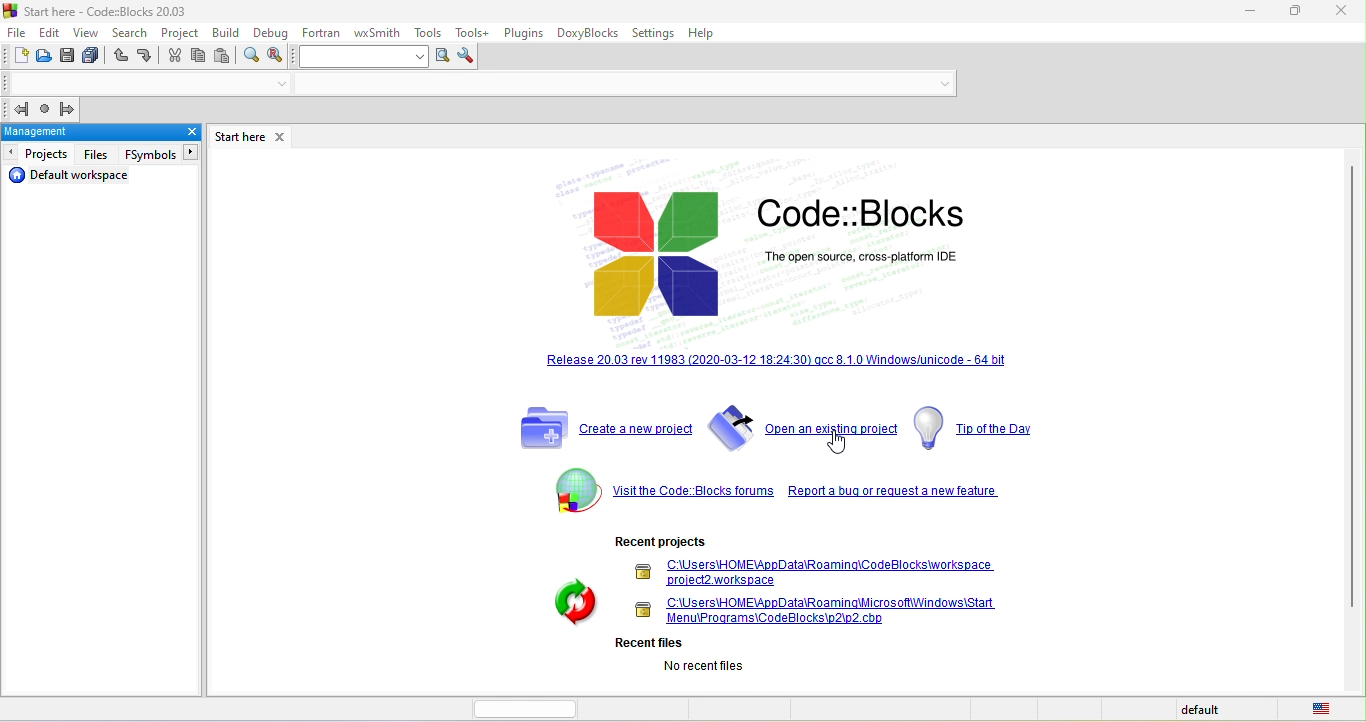 This screenshot has width=1366, height=722. Describe the element at coordinates (228, 35) in the screenshot. I see `build` at that location.